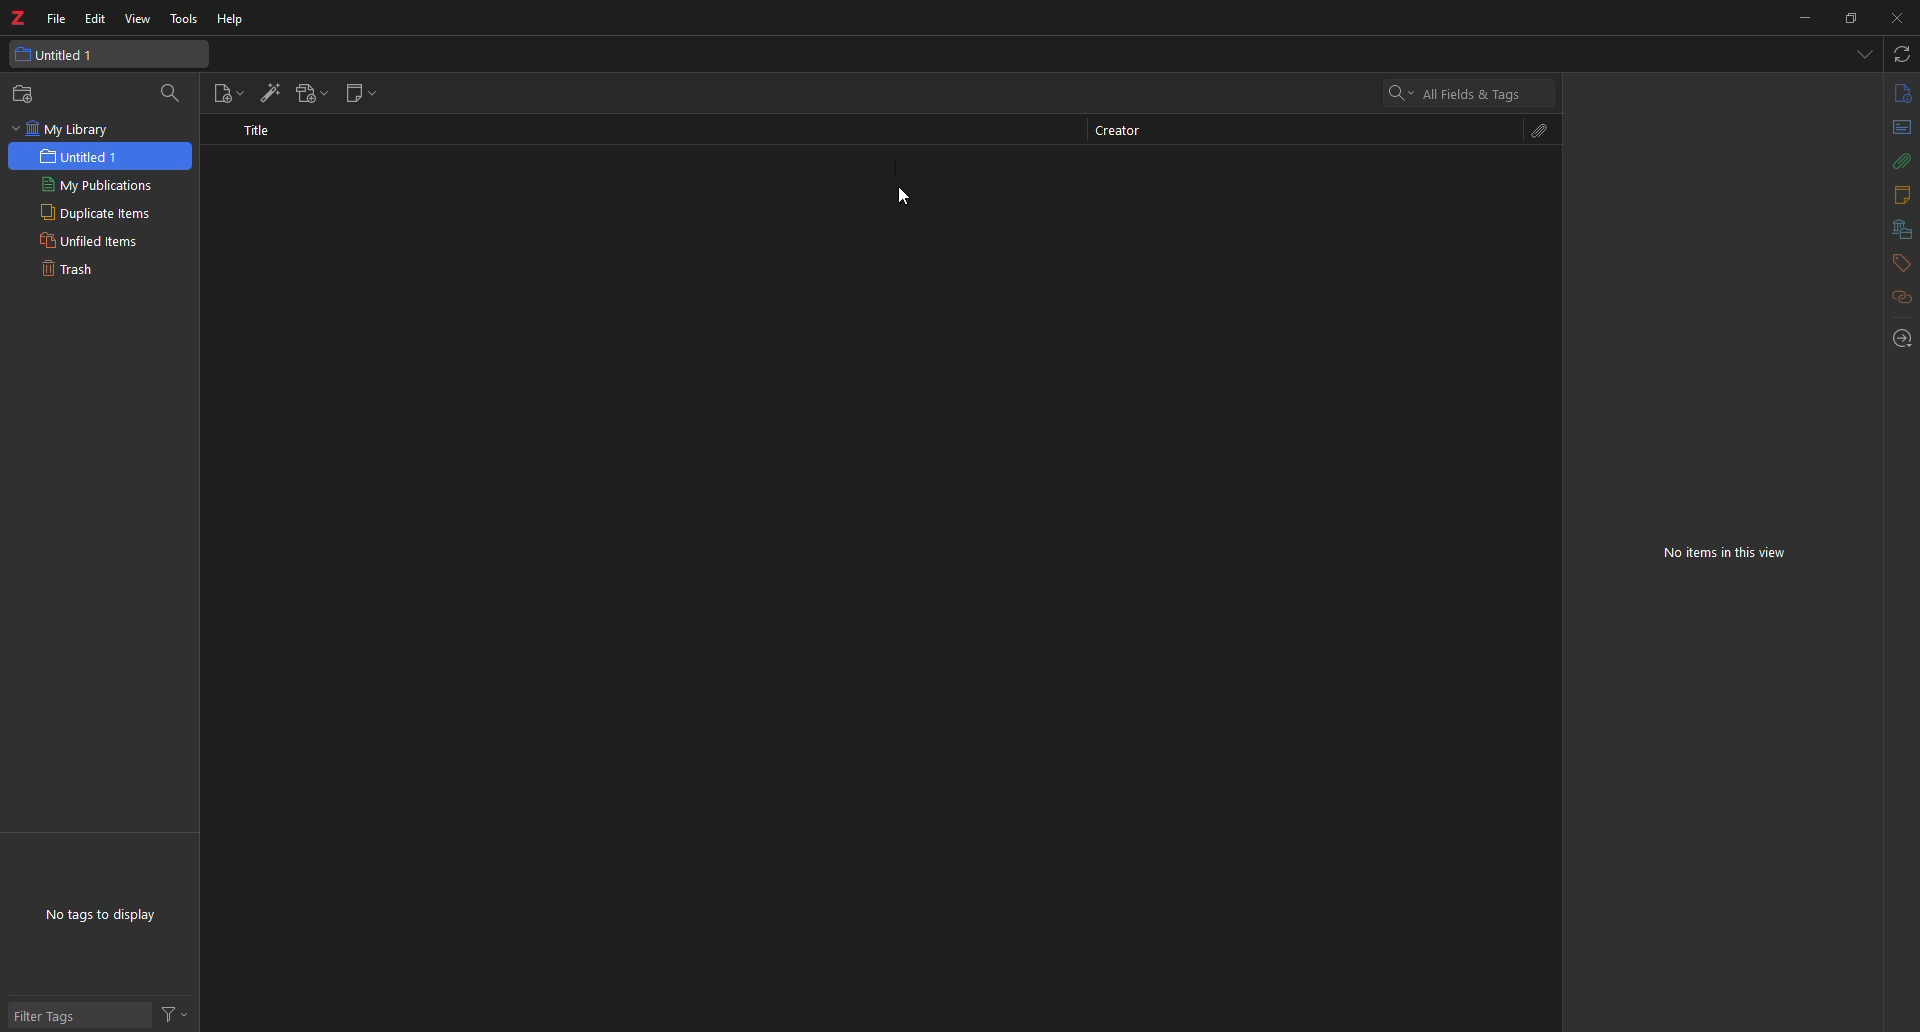  What do you see at coordinates (424, 213) in the screenshot?
I see `deleted collection` at bounding box center [424, 213].